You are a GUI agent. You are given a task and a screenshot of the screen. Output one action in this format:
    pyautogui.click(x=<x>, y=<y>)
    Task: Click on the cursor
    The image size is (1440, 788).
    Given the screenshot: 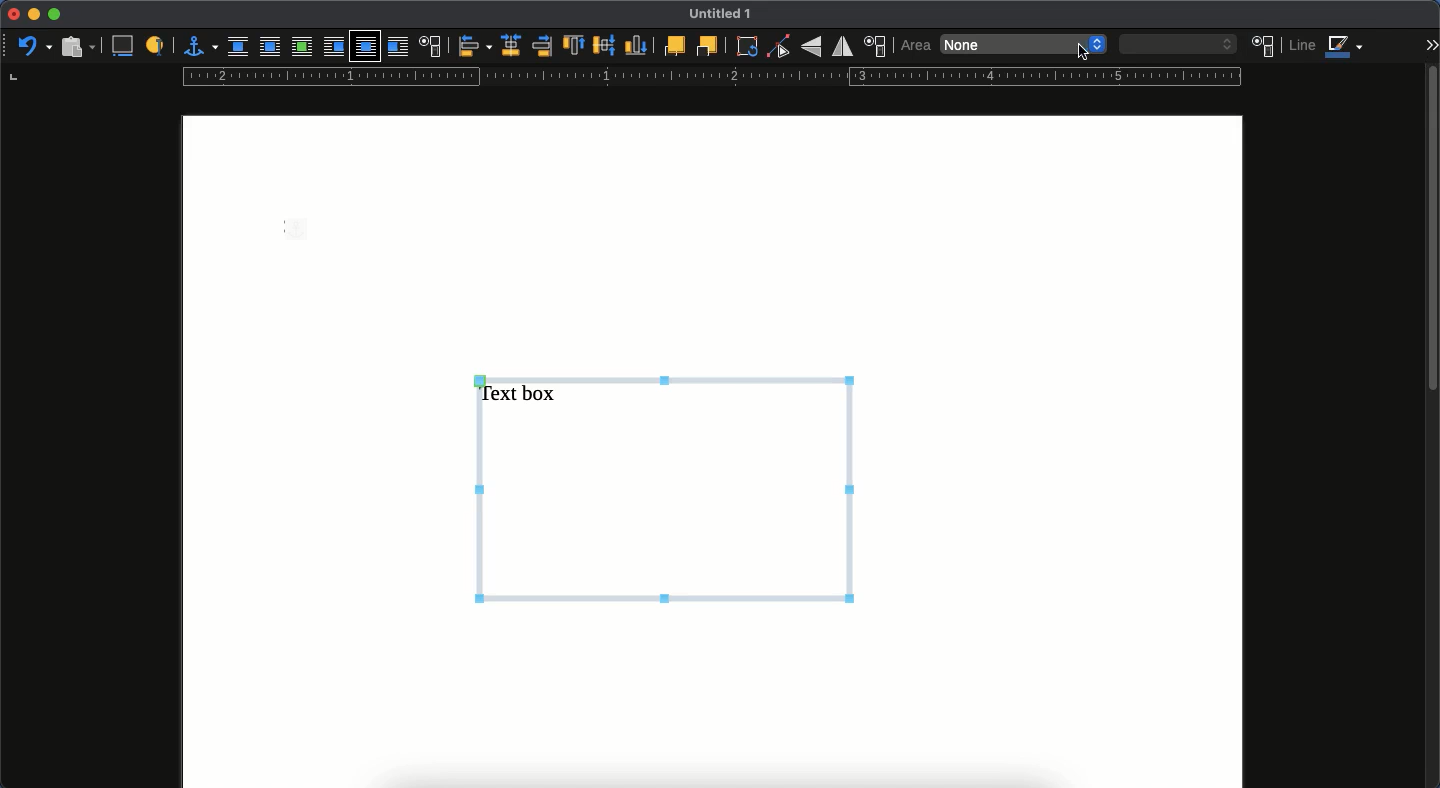 What is the action you would take?
    pyautogui.click(x=1082, y=50)
    